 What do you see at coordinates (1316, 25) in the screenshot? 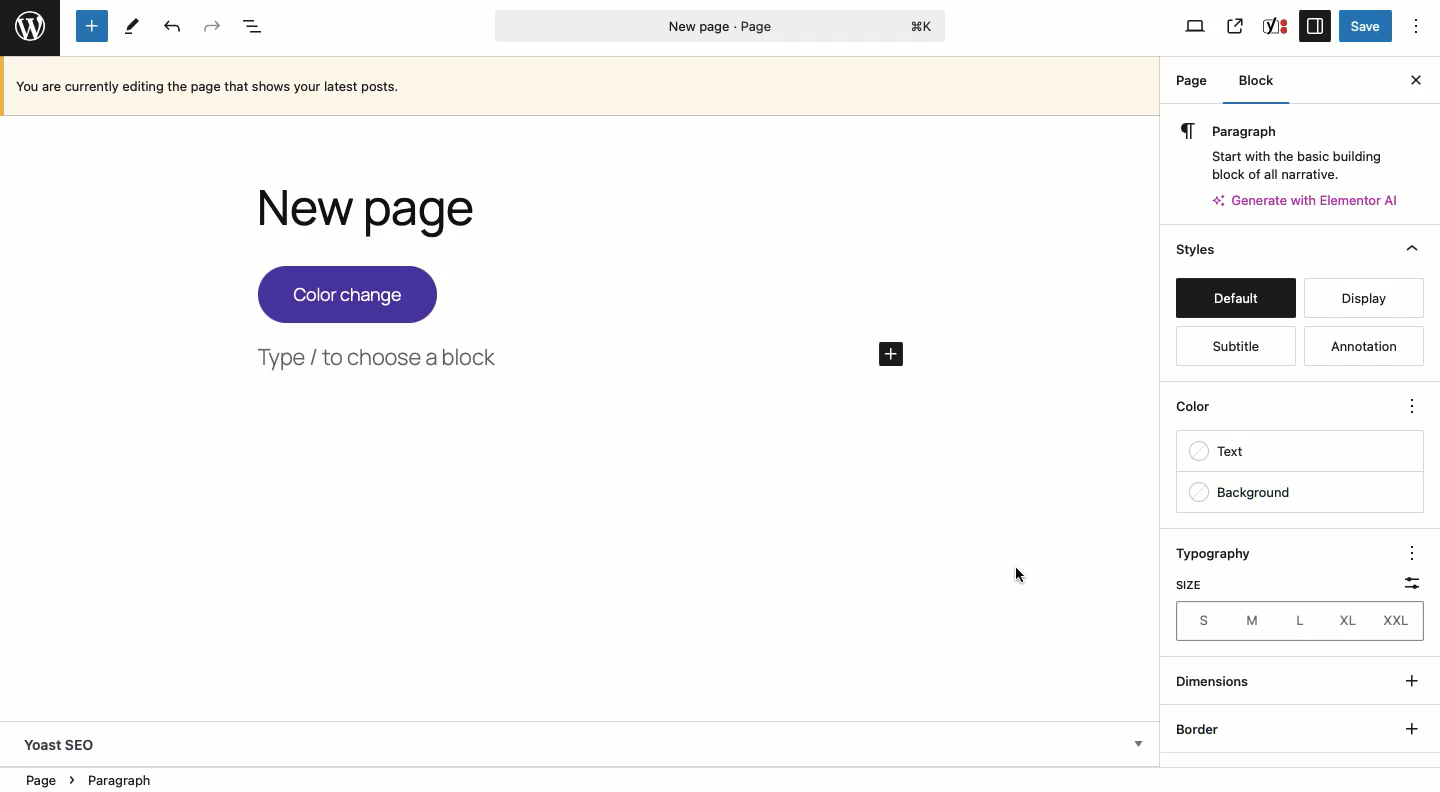
I see `Sidebar` at bounding box center [1316, 25].